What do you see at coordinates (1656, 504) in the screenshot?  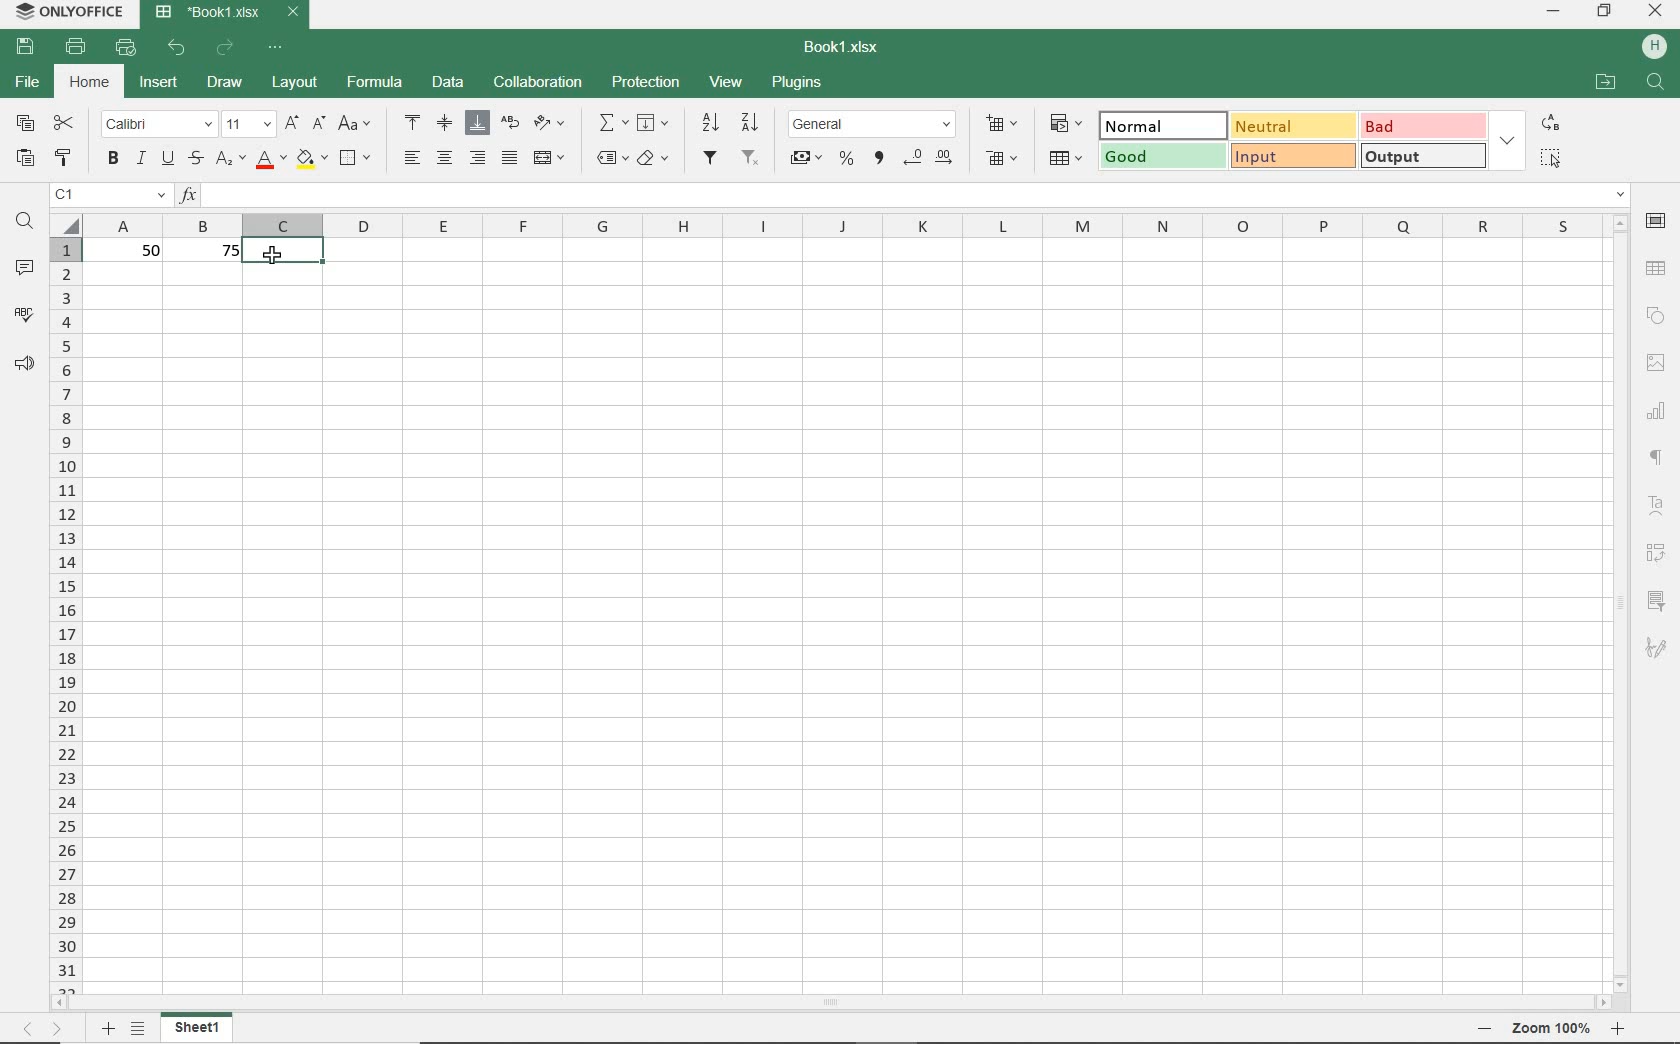 I see `TextArt` at bounding box center [1656, 504].